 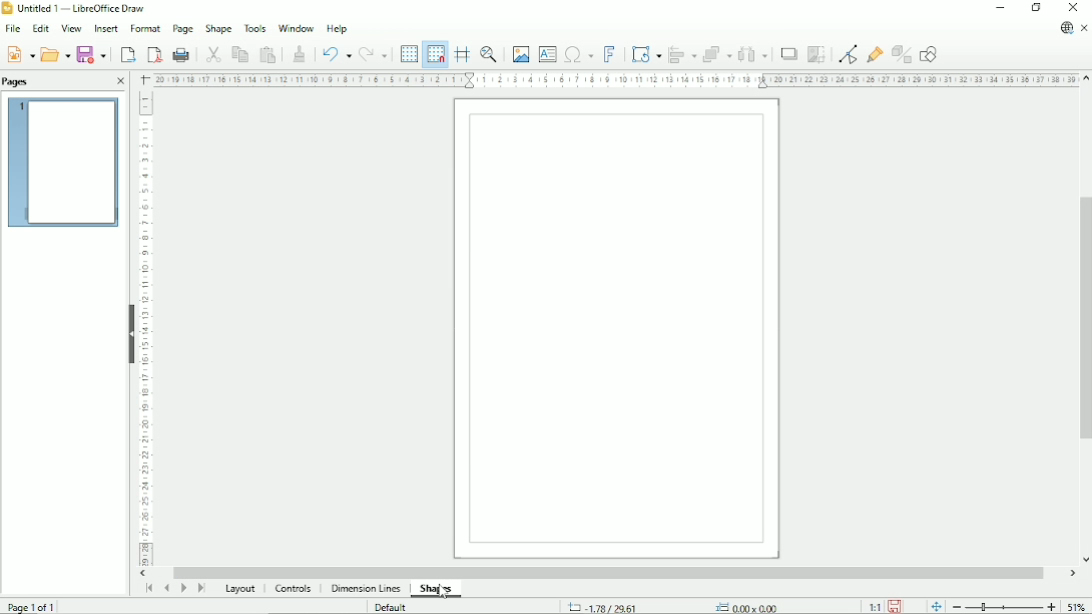 What do you see at coordinates (1004, 607) in the screenshot?
I see `Zoom out/in` at bounding box center [1004, 607].